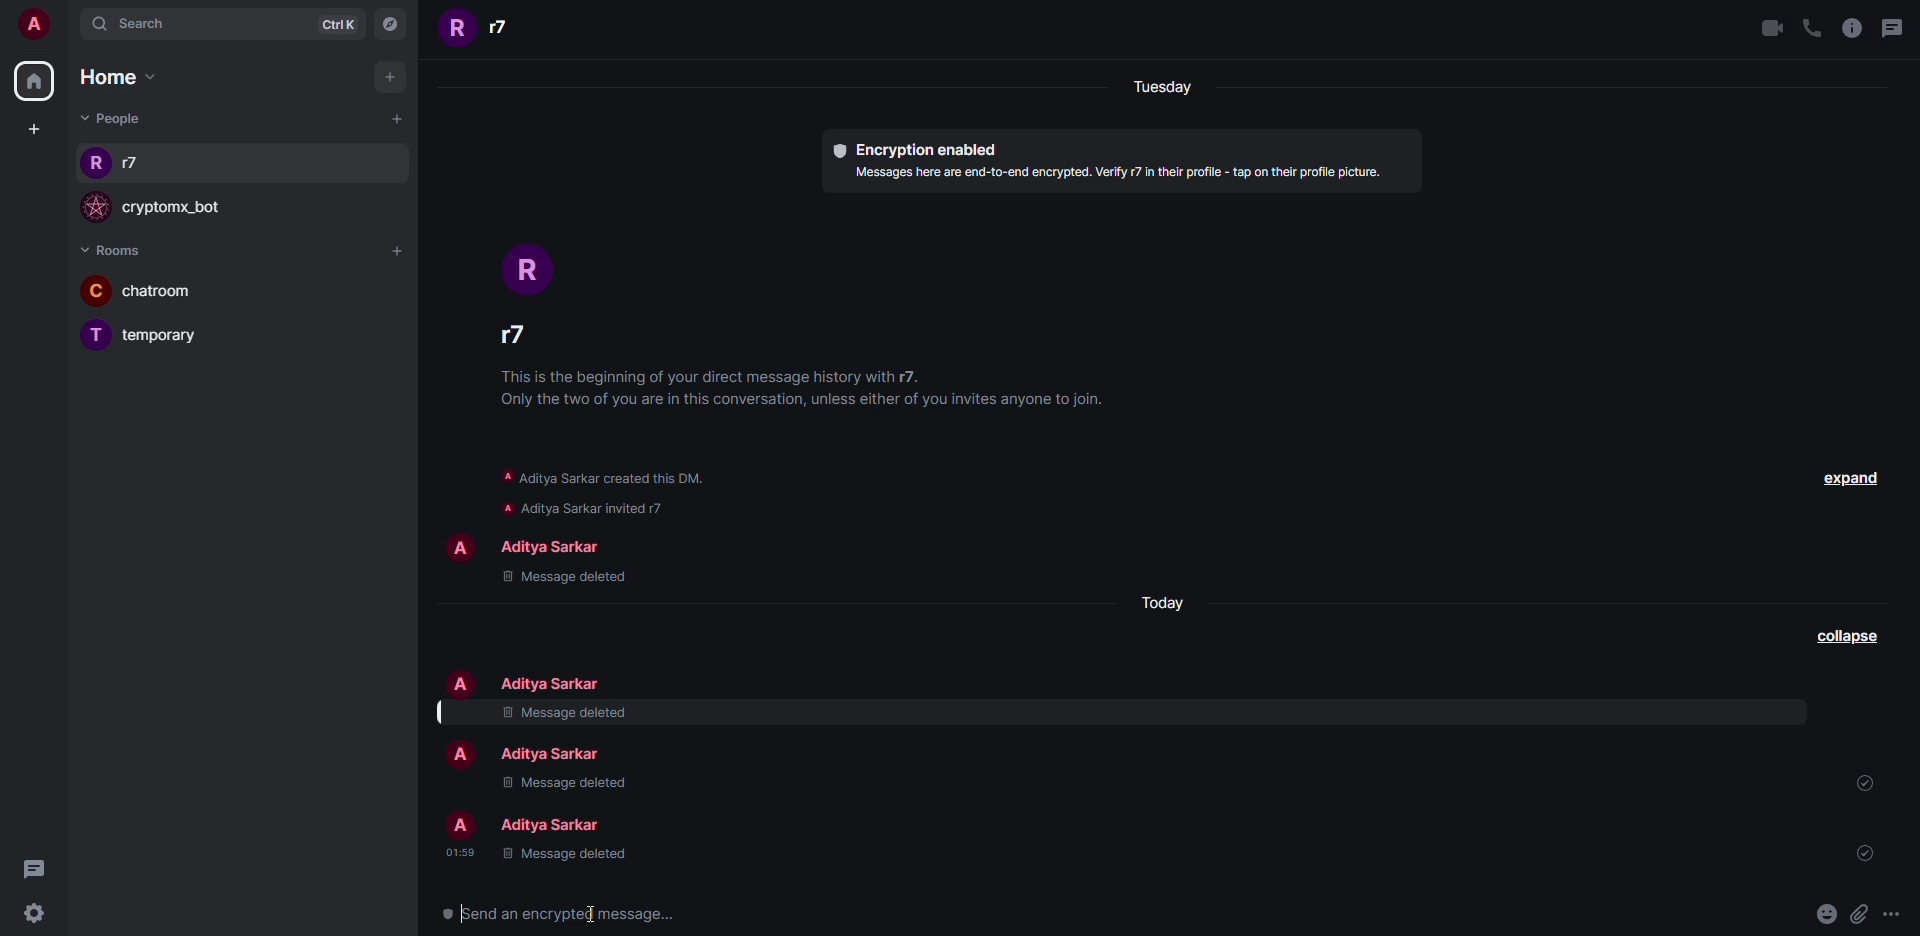 The width and height of the screenshot is (1920, 936). What do you see at coordinates (454, 544) in the screenshot?
I see `profile` at bounding box center [454, 544].